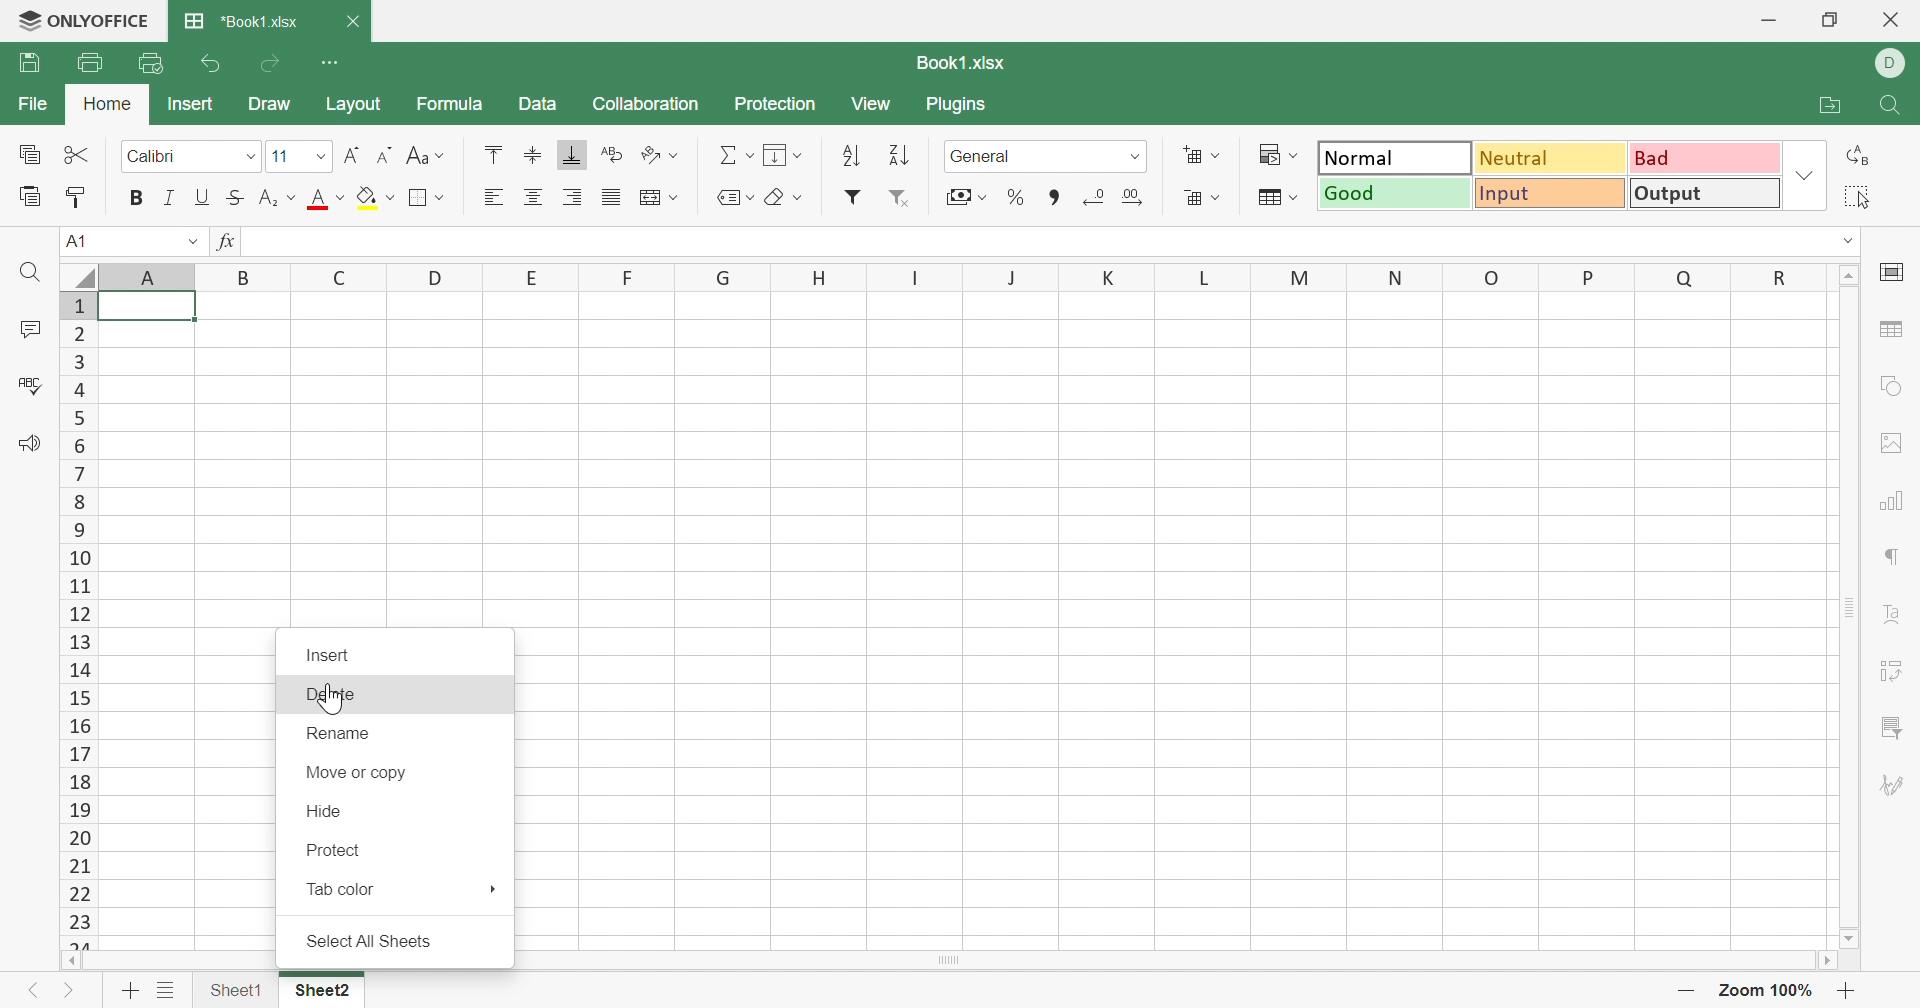  Describe the element at coordinates (1863, 158) in the screenshot. I see `Replace` at that location.